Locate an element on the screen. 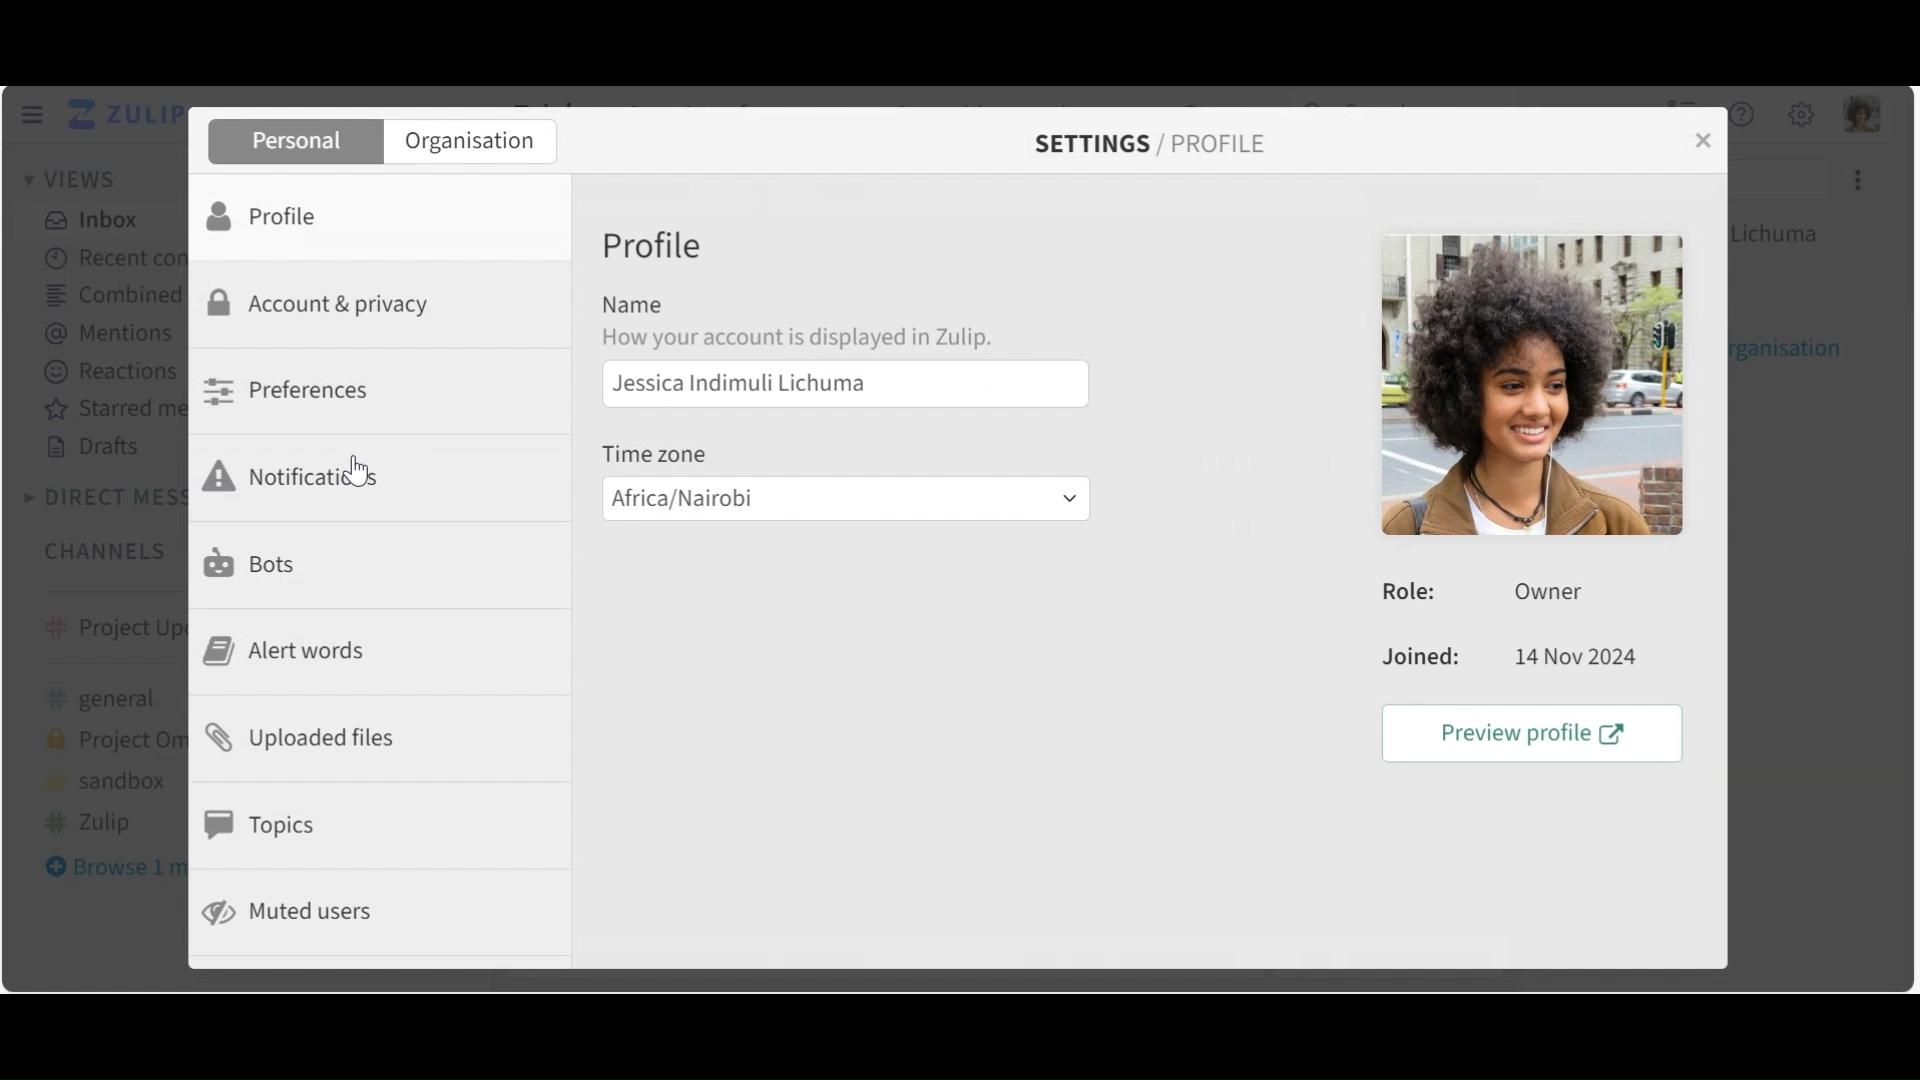 The image size is (1920, 1080). Settings/Profile is located at coordinates (1144, 144).